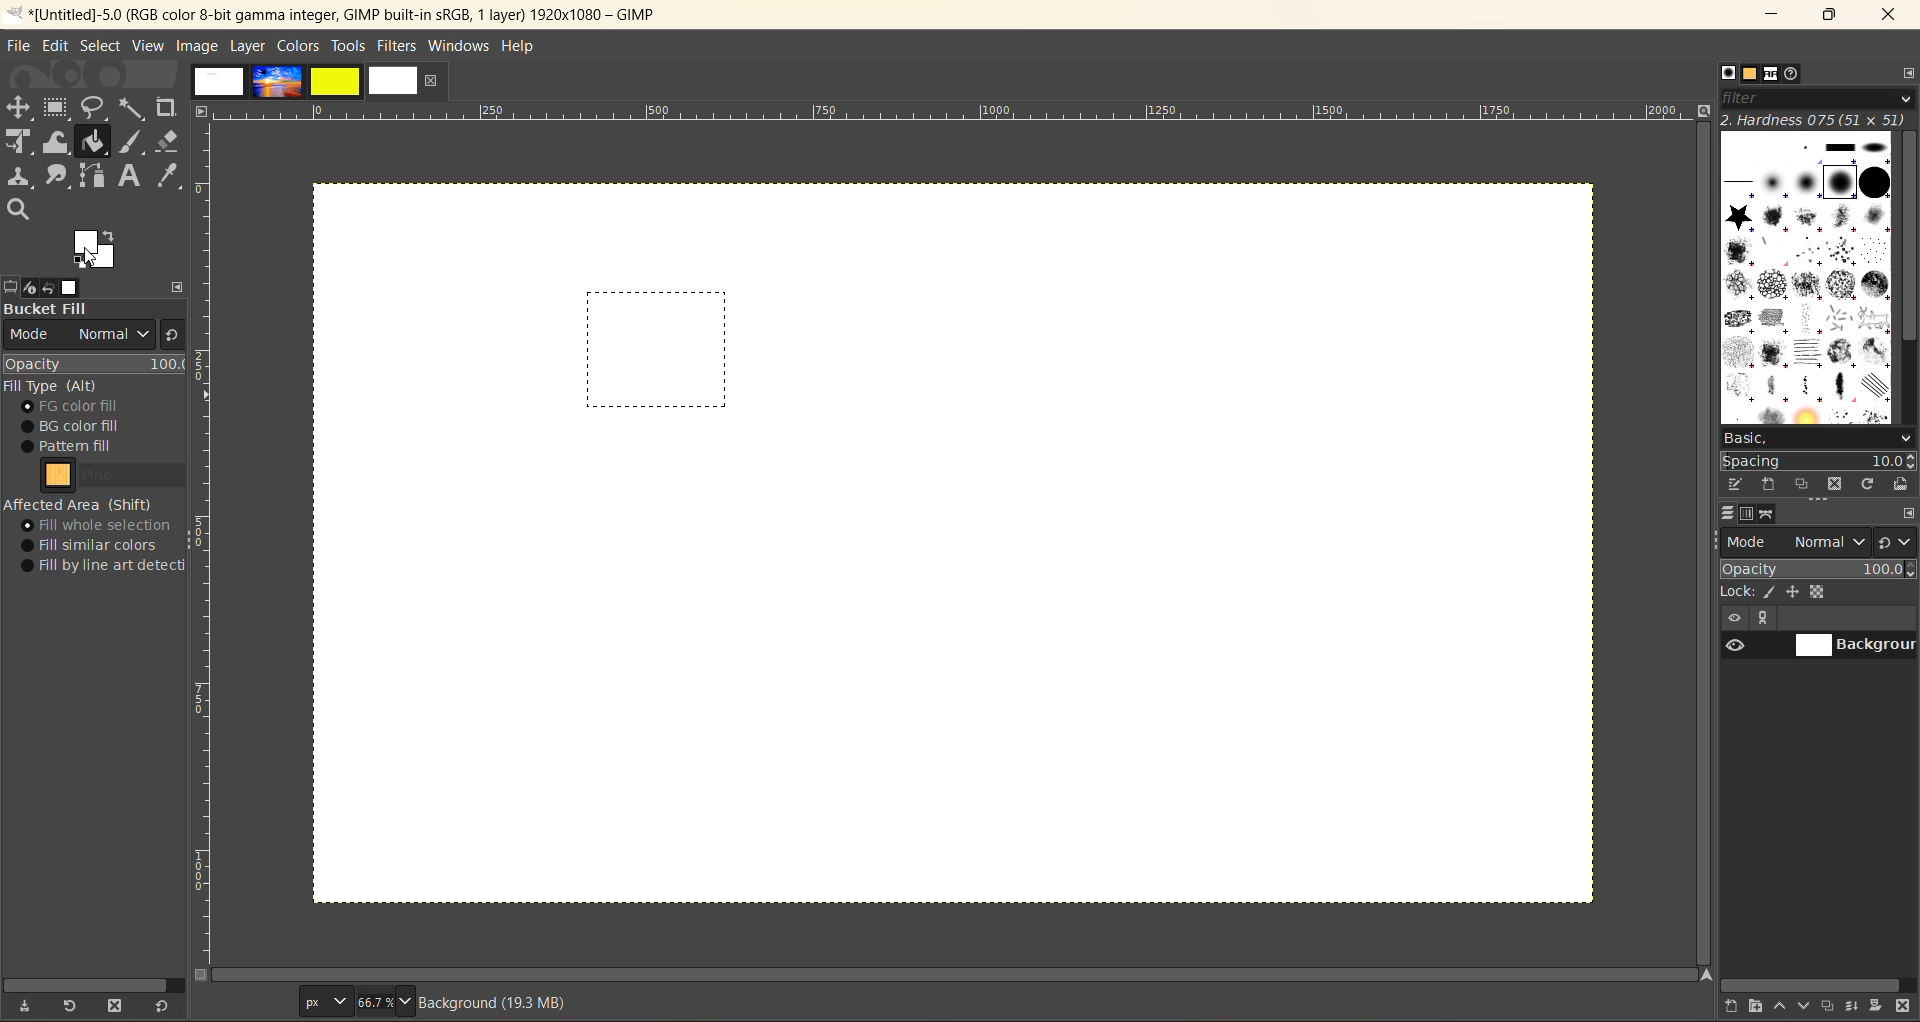 The width and height of the screenshot is (1920, 1022). Describe the element at coordinates (90, 307) in the screenshot. I see `bucket fill` at that location.